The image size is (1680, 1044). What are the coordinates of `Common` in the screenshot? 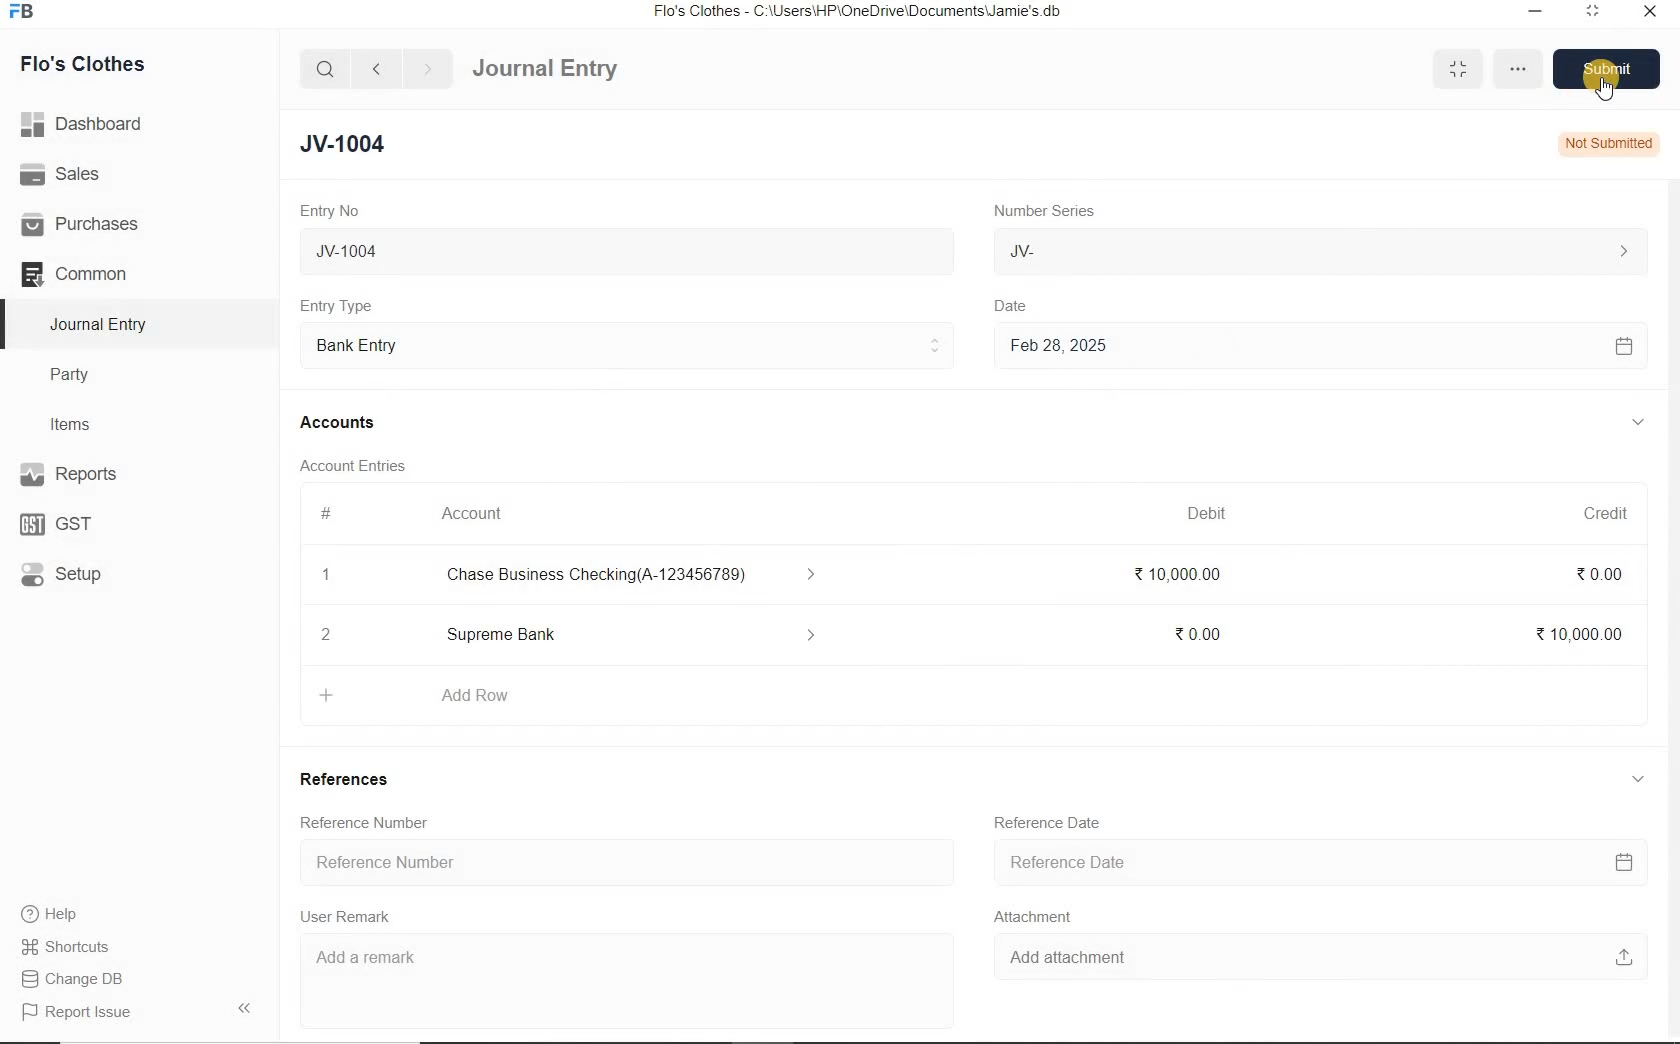 It's located at (98, 273).